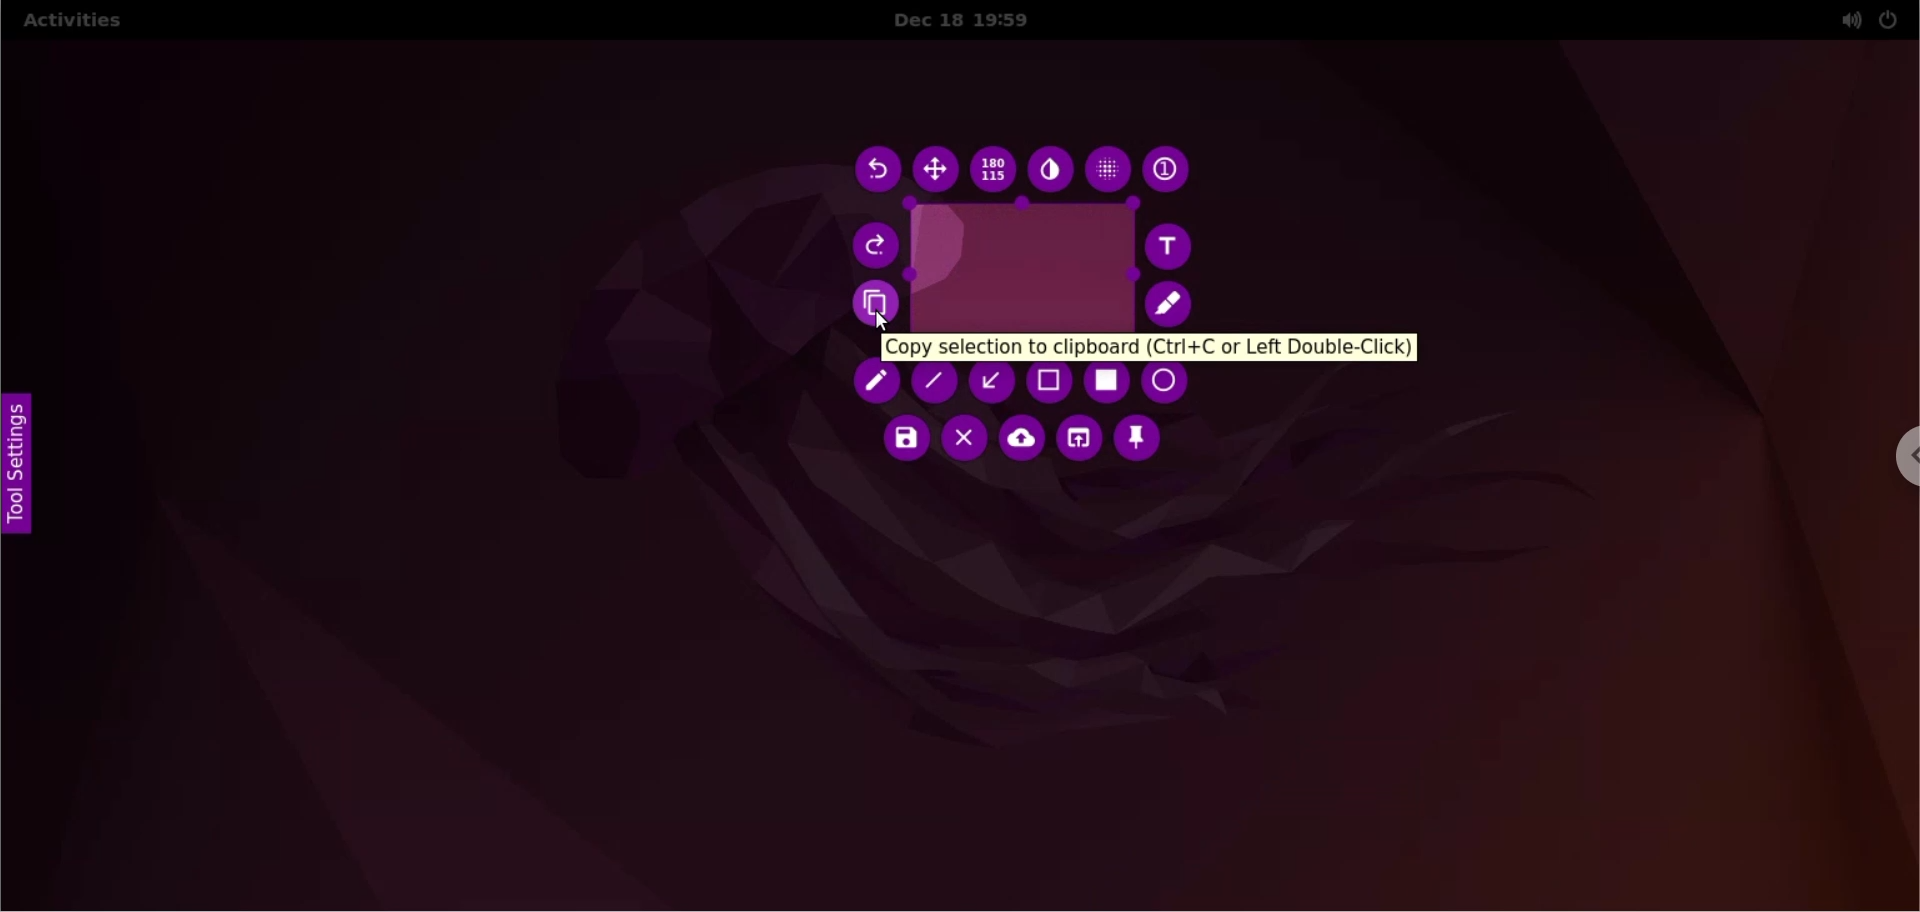 Image resolution: width=1920 pixels, height=912 pixels. What do you see at coordinates (1048, 171) in the screenshot?
I see `inverter ` at bounding box center [1048, 171].